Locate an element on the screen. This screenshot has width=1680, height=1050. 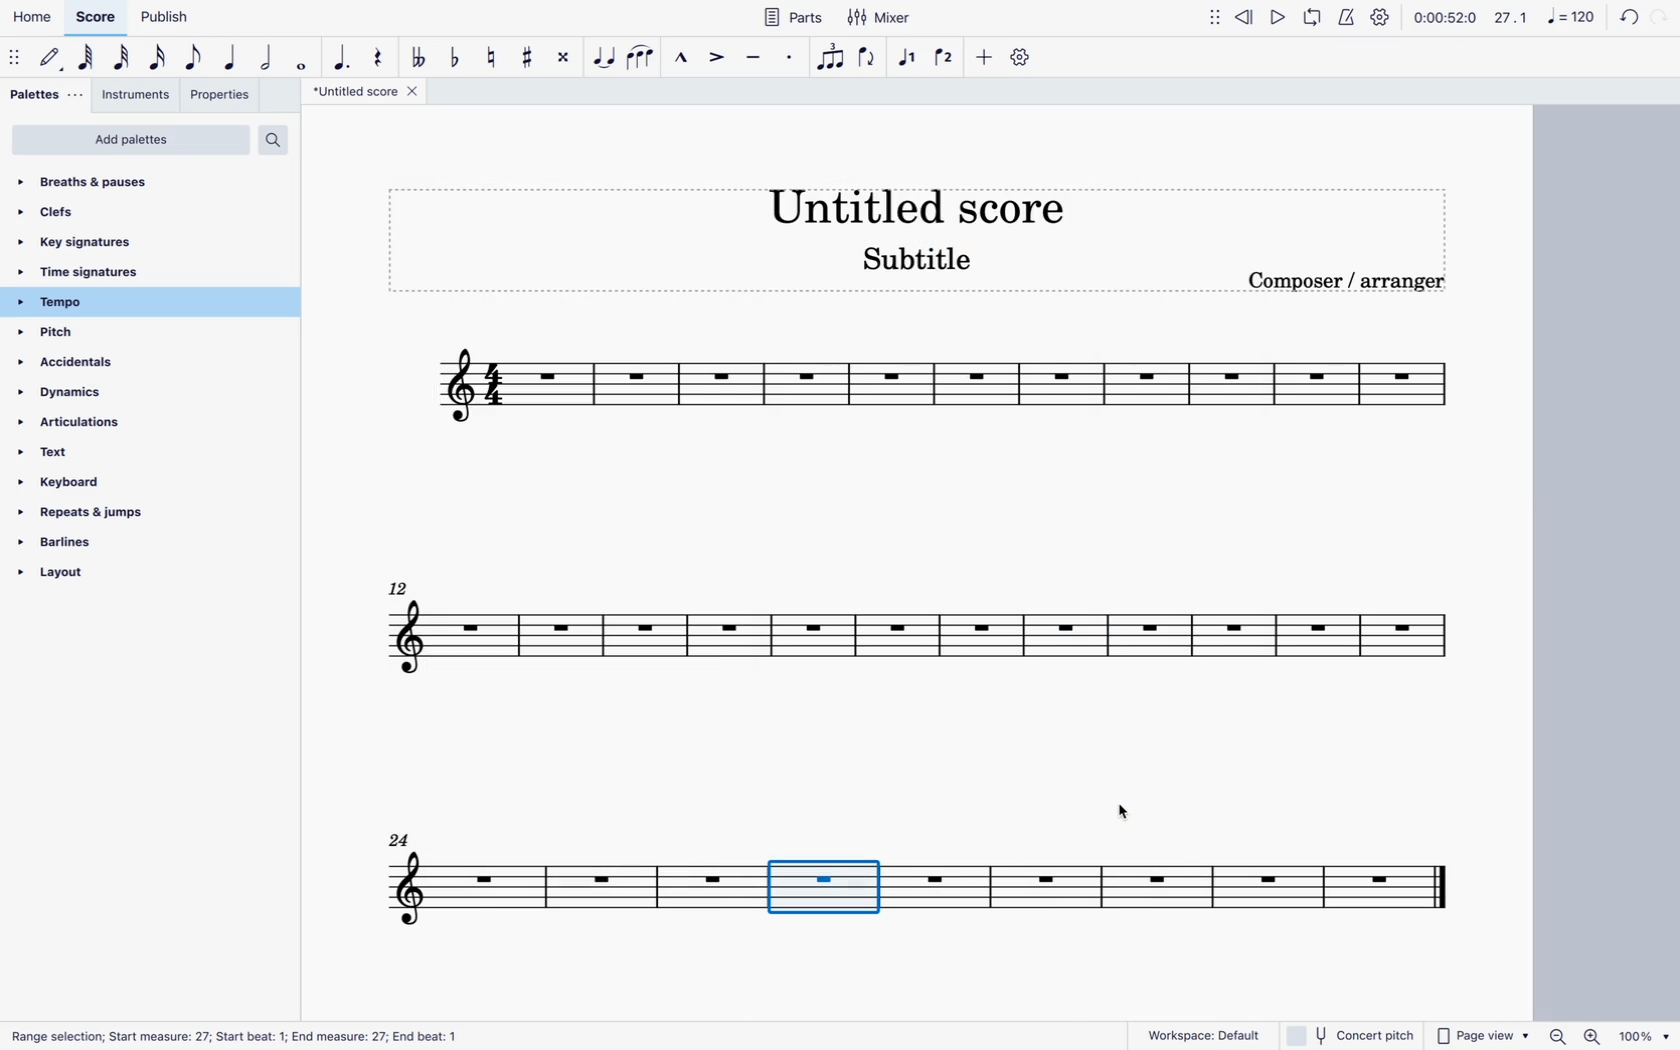
back is located at coordinates (1624, 18).